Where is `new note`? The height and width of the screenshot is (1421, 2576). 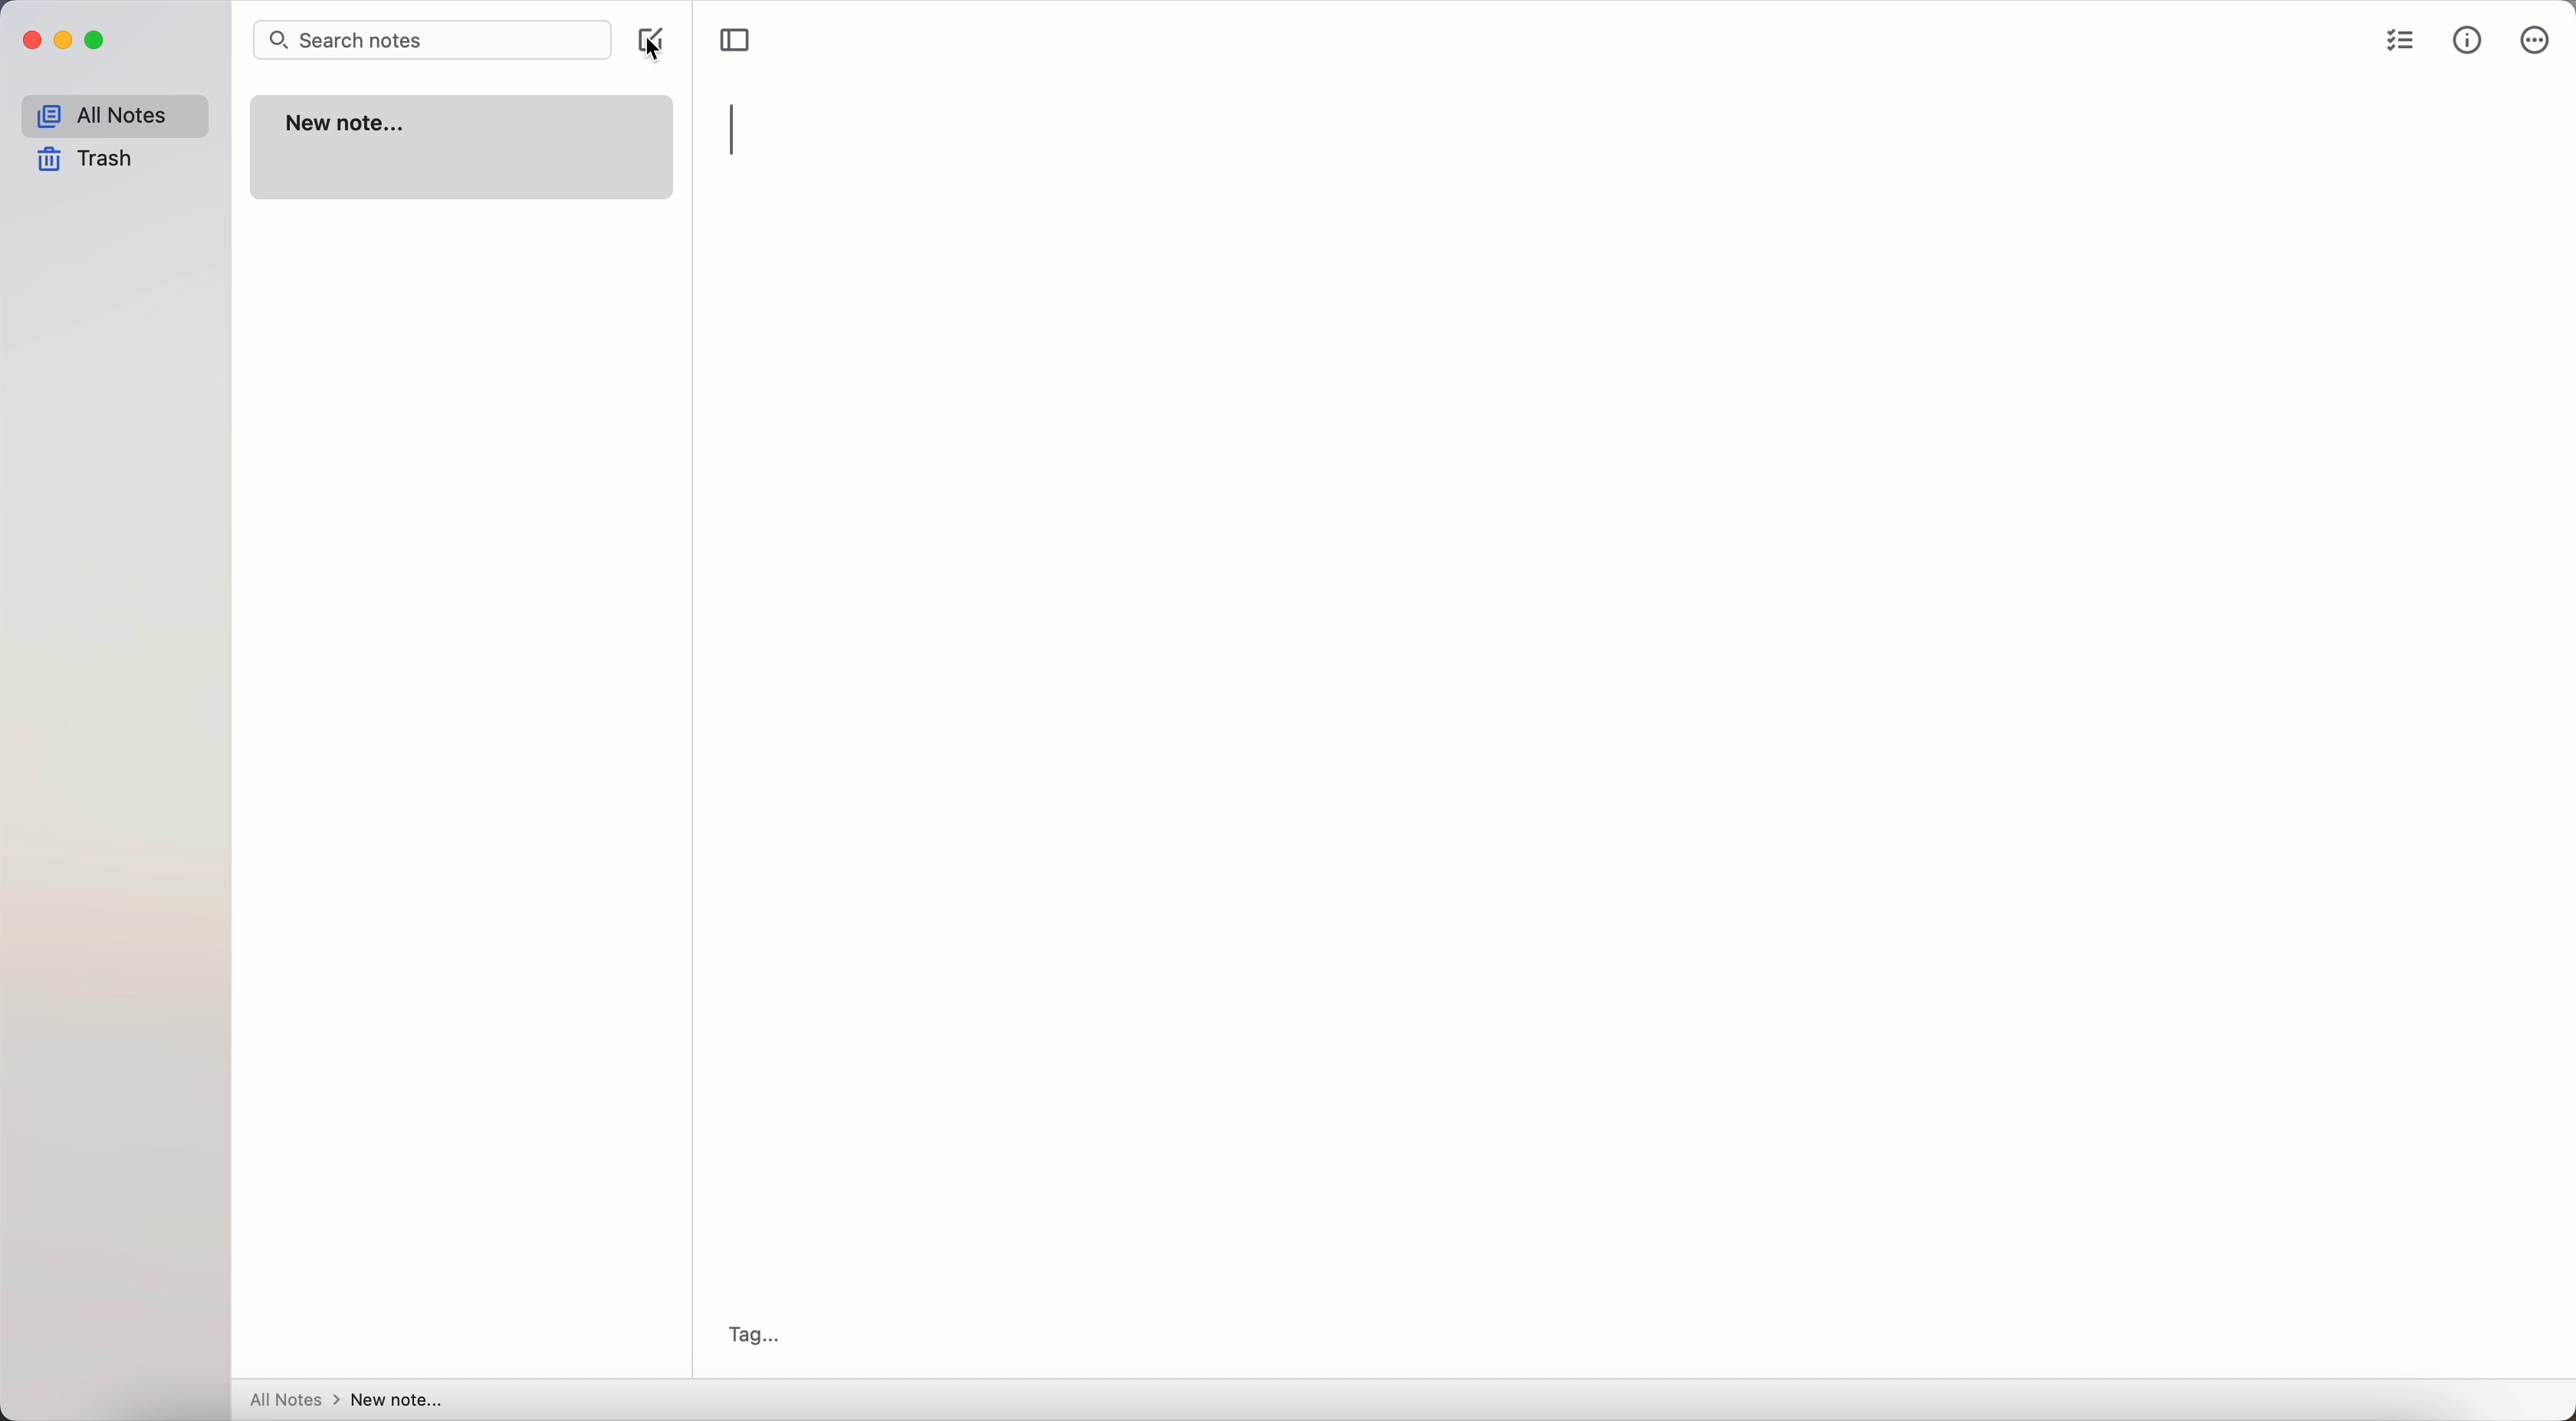 new note is located at coordinates (464, 149).